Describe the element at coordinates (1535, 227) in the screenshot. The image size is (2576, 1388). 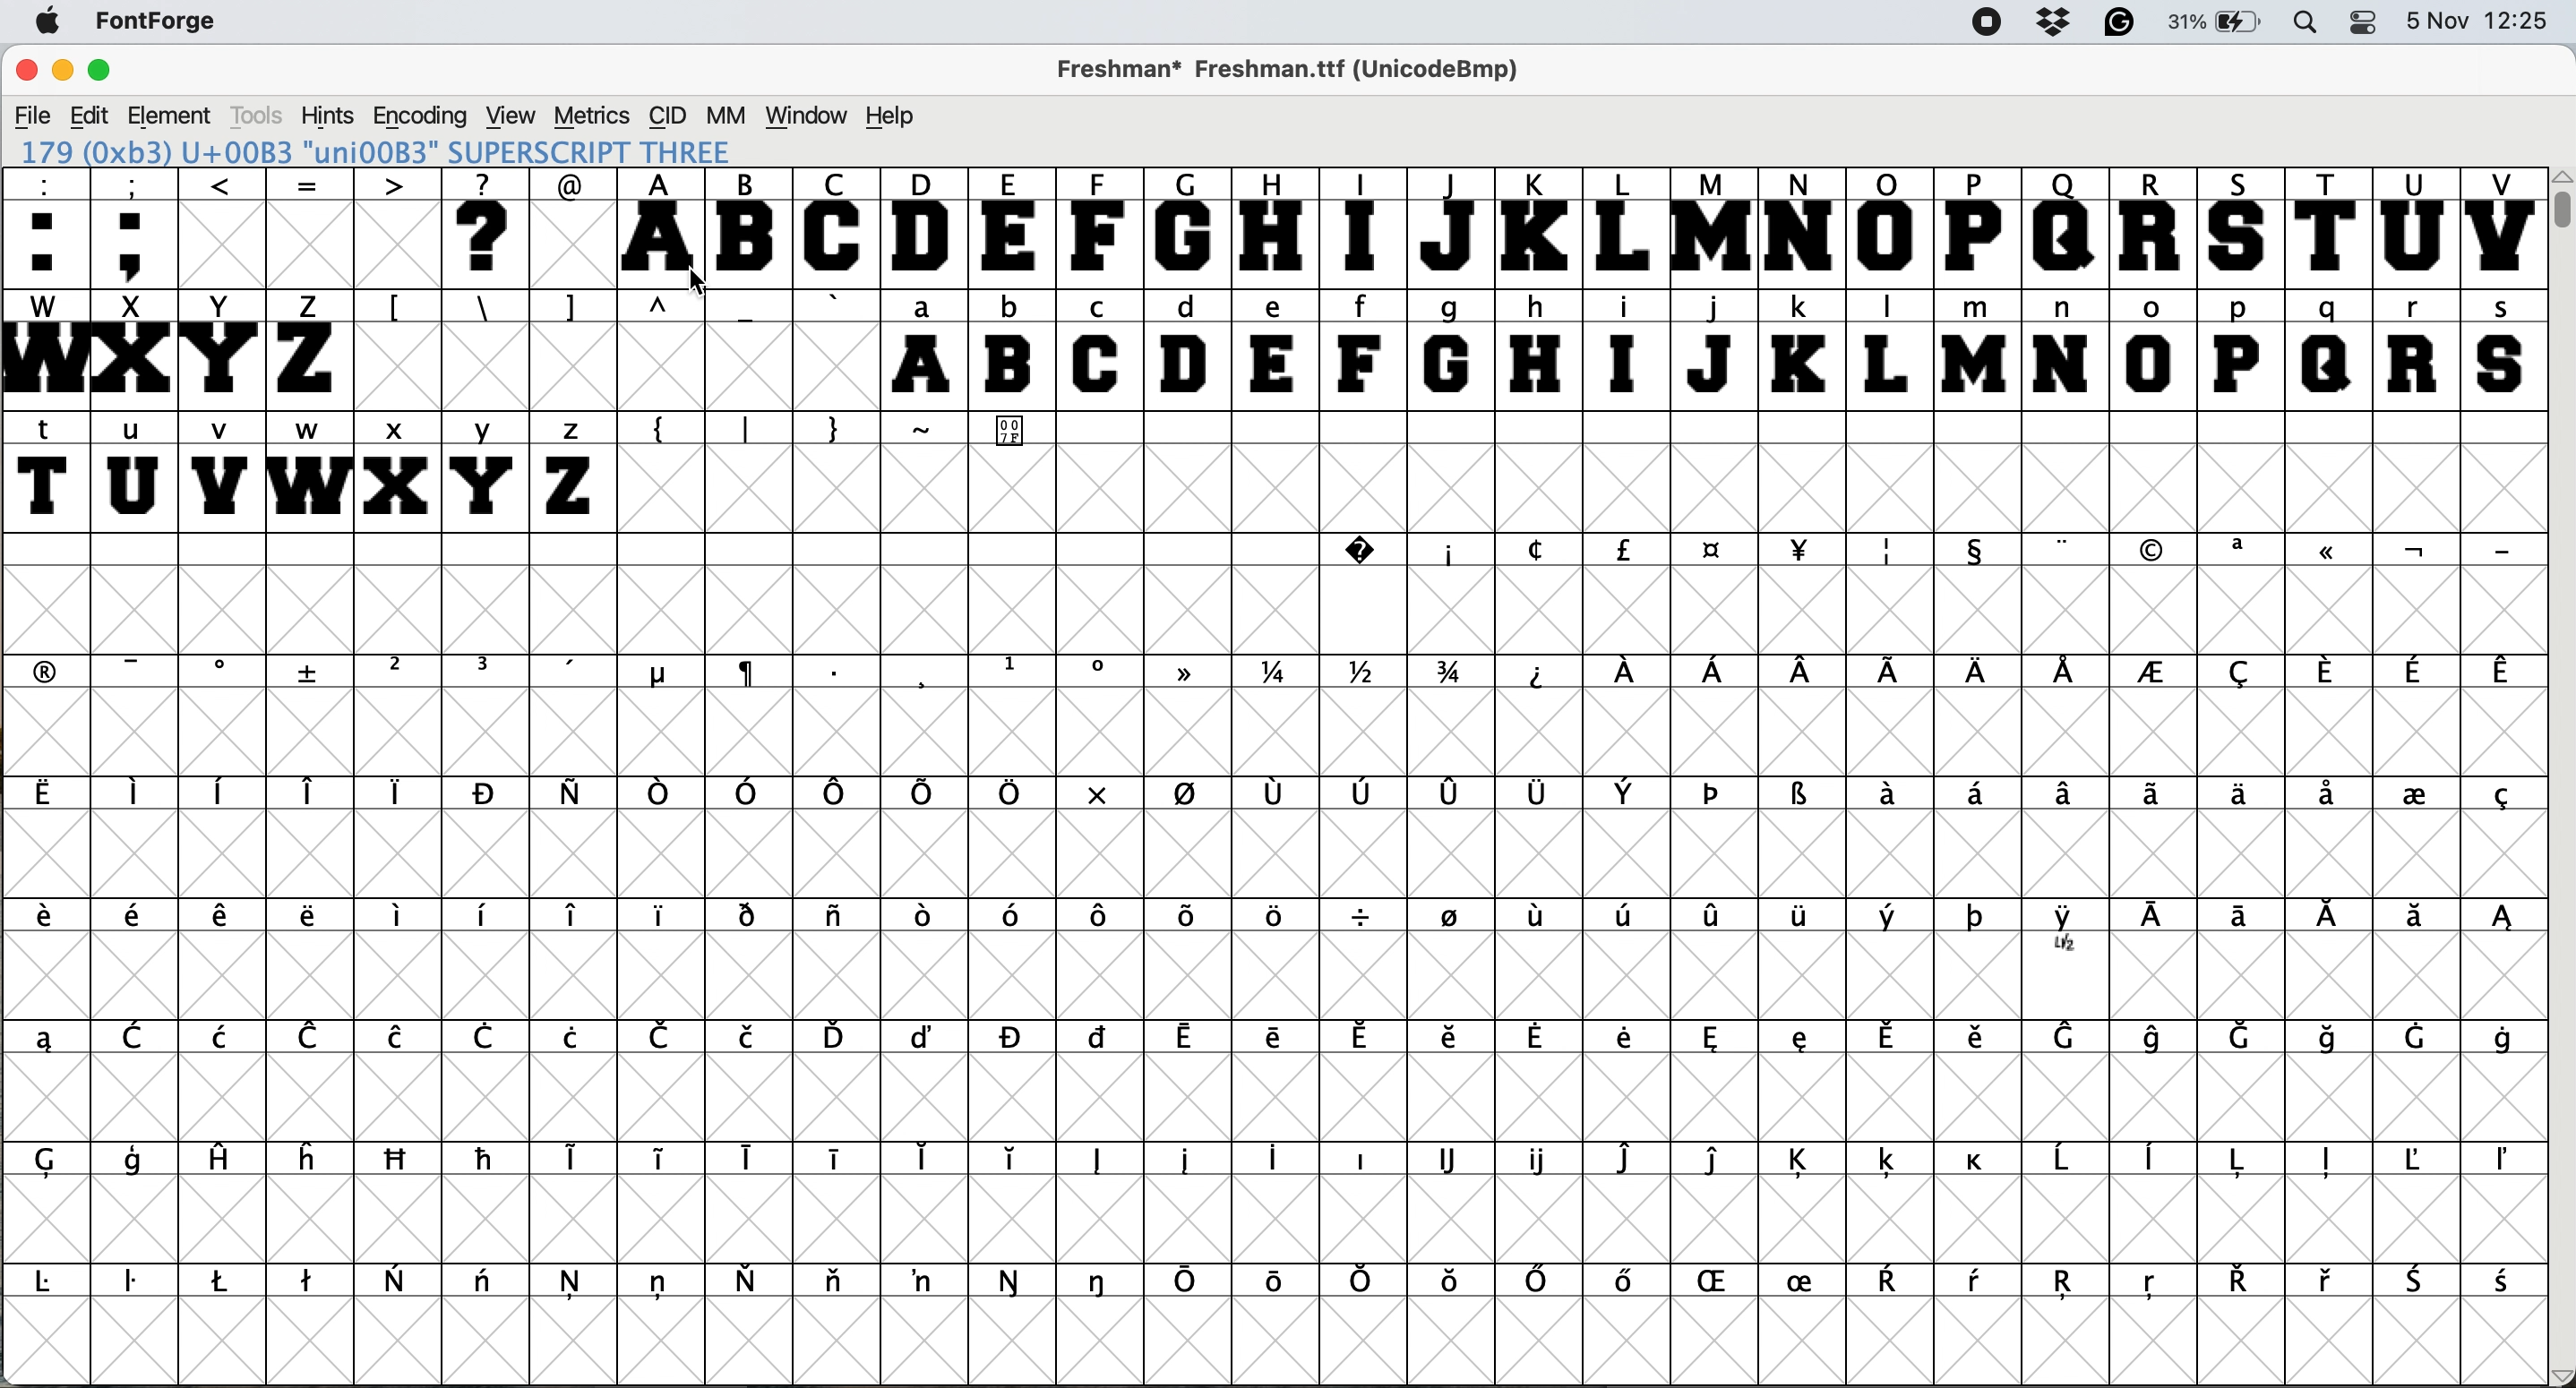
I see `K` at that location.